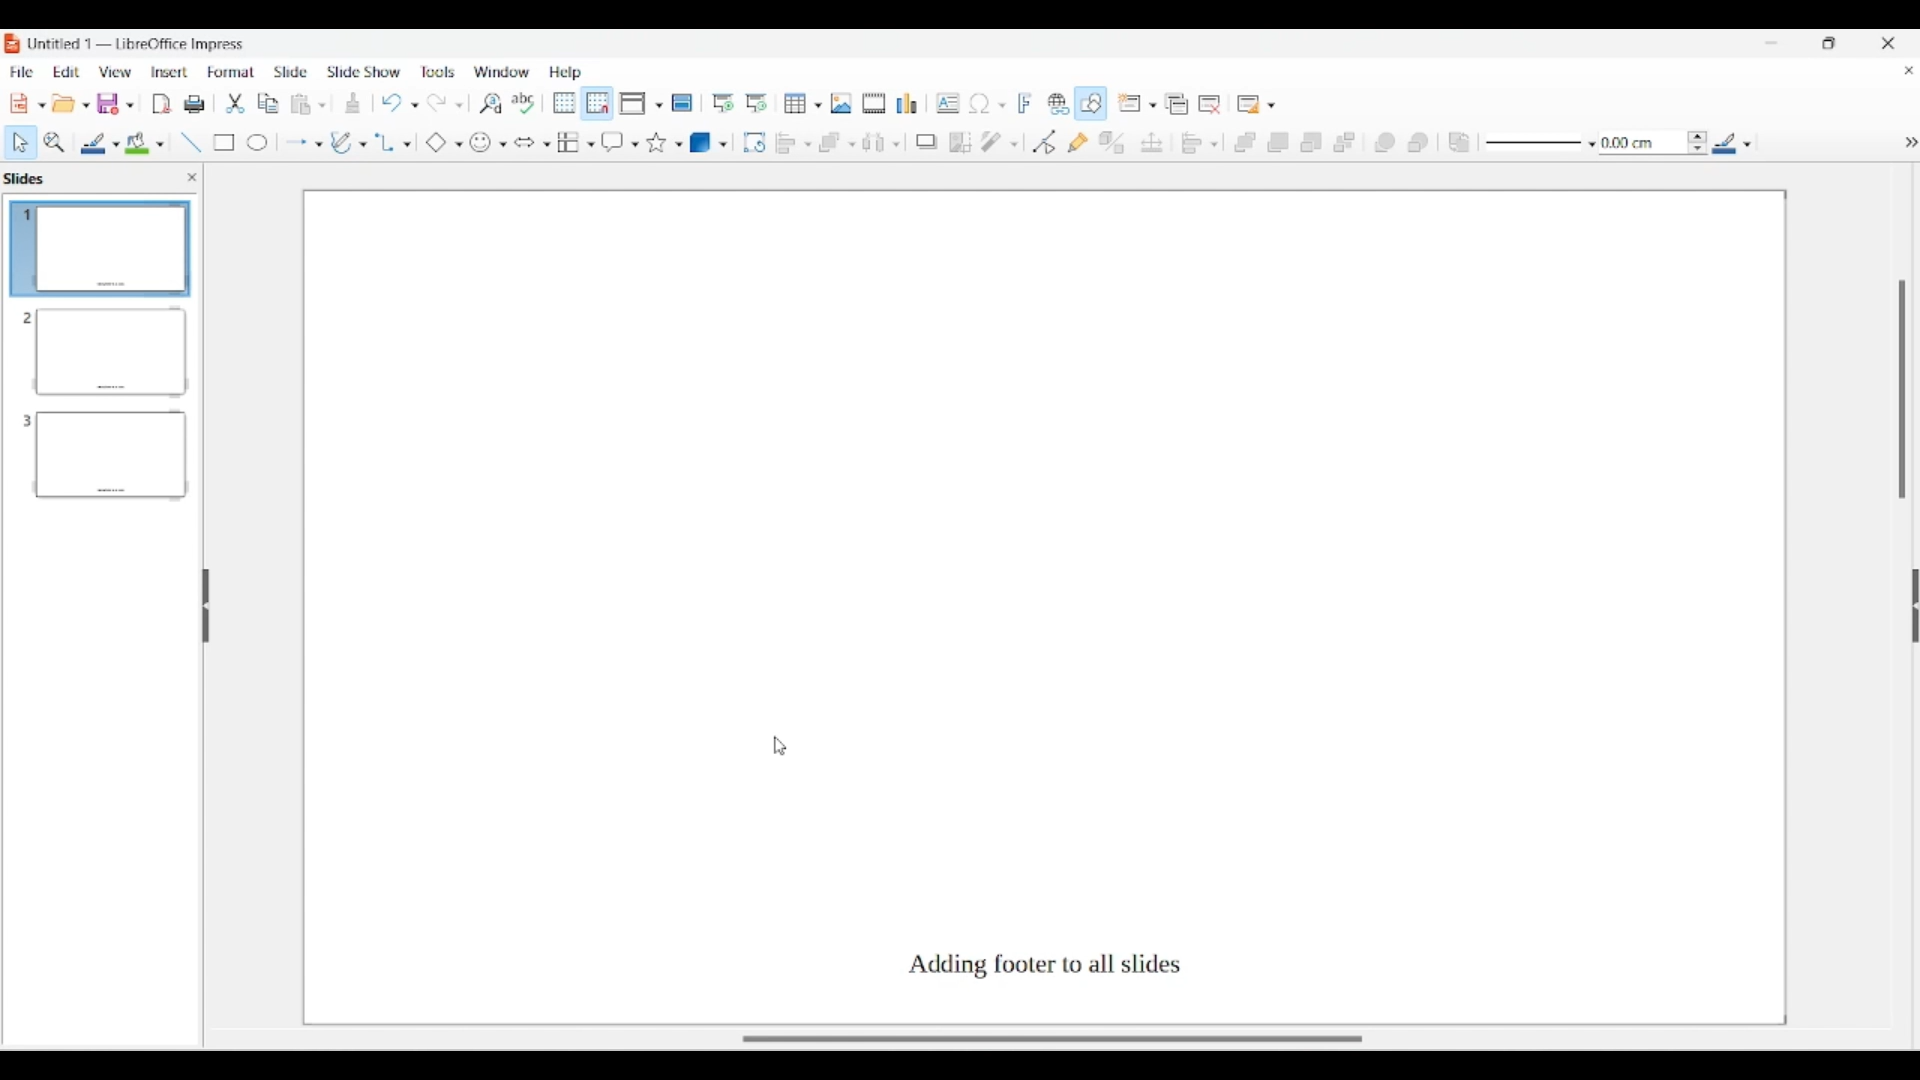 This screenshot has height=1080, width=1920. What do you see at coordinates (1732, 142) in the screenshot?
I see `Line color options` at bounding box center [1732, 142].